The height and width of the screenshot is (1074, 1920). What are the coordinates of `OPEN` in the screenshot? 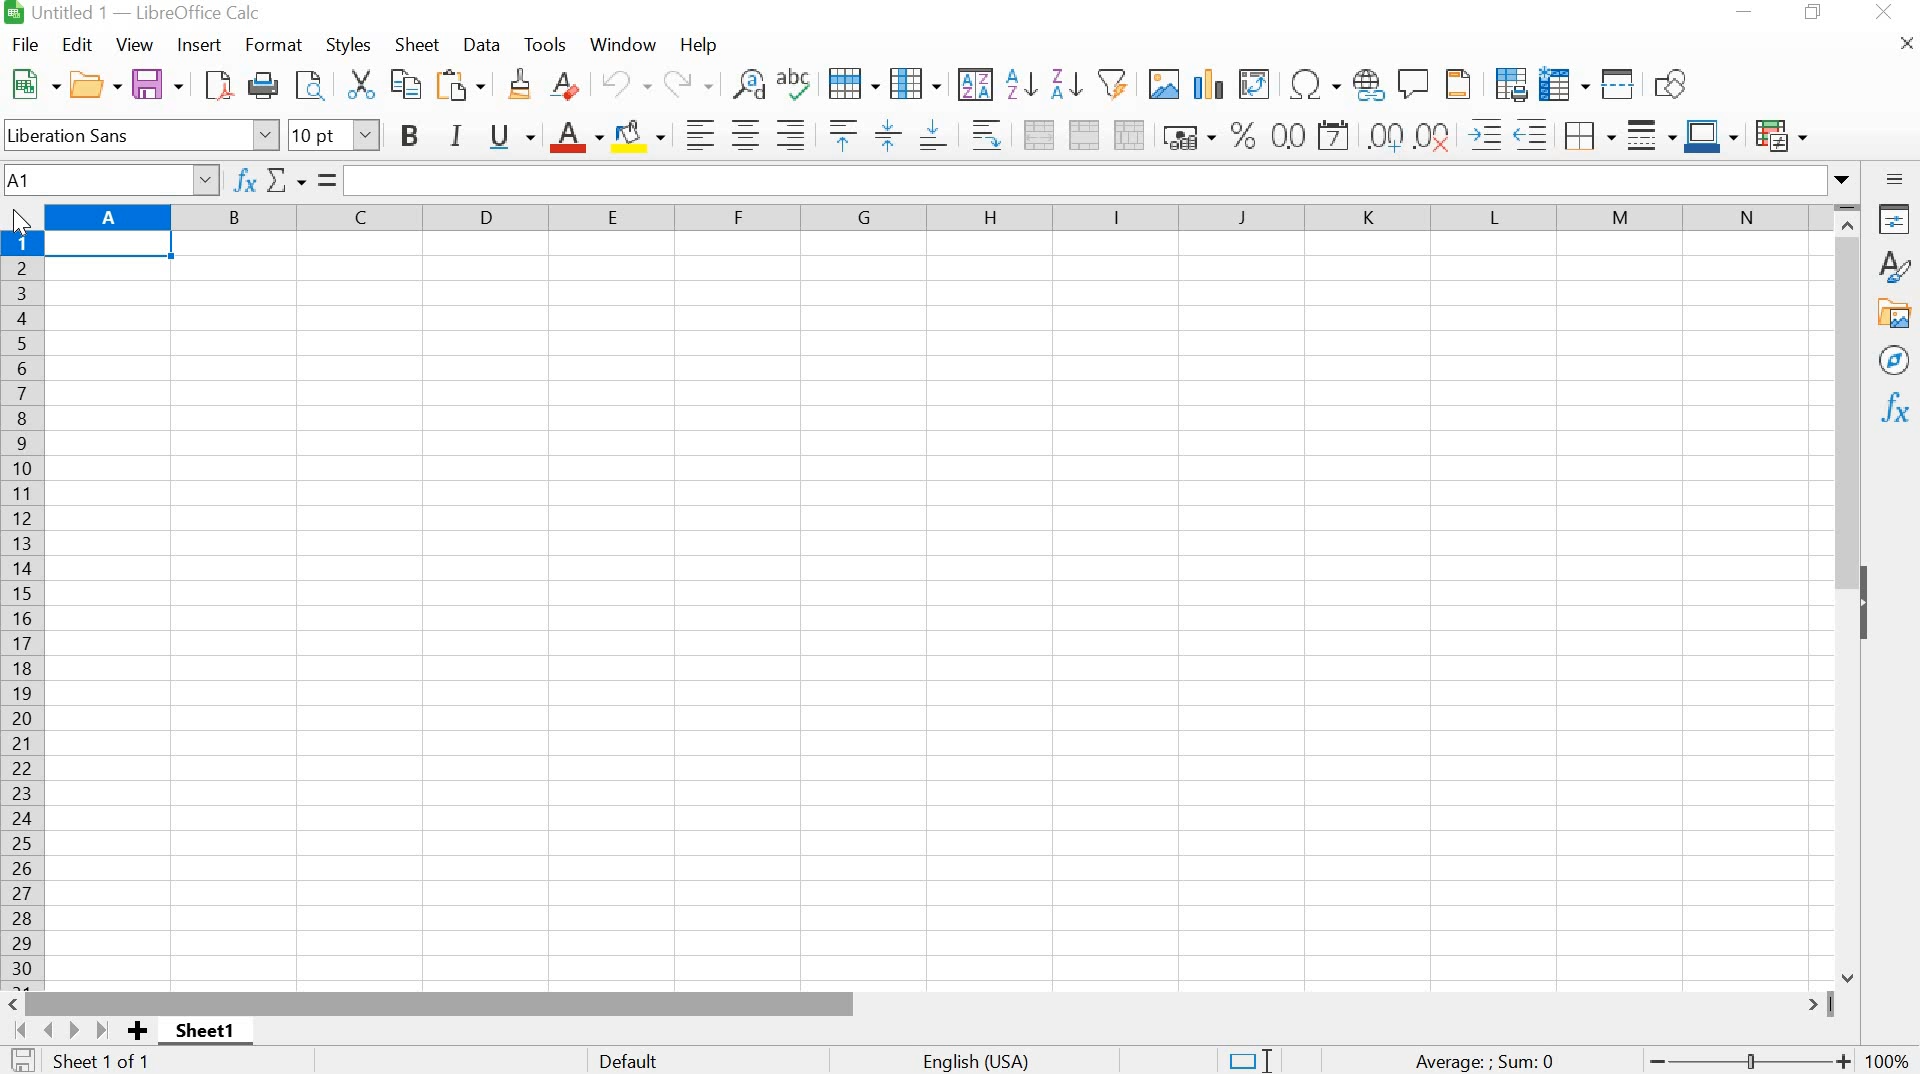 It's located at (96, 84).